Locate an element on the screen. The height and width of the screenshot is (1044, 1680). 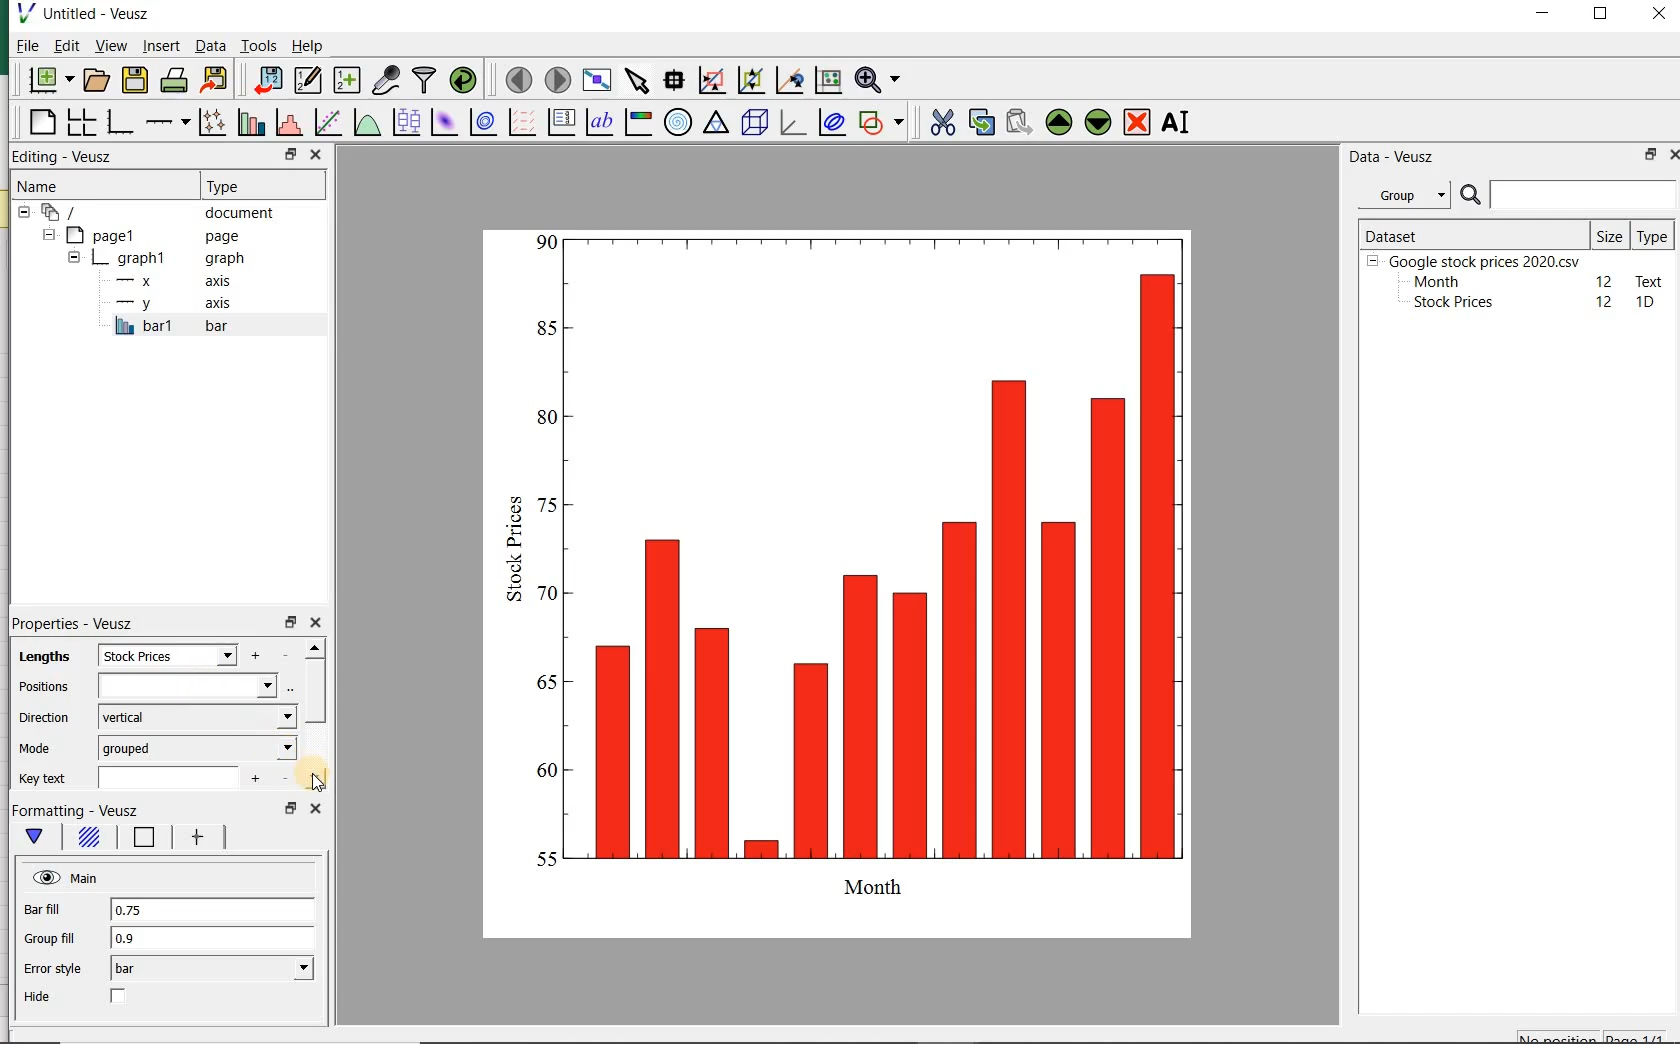
input field is located at coordinates (186, 686).